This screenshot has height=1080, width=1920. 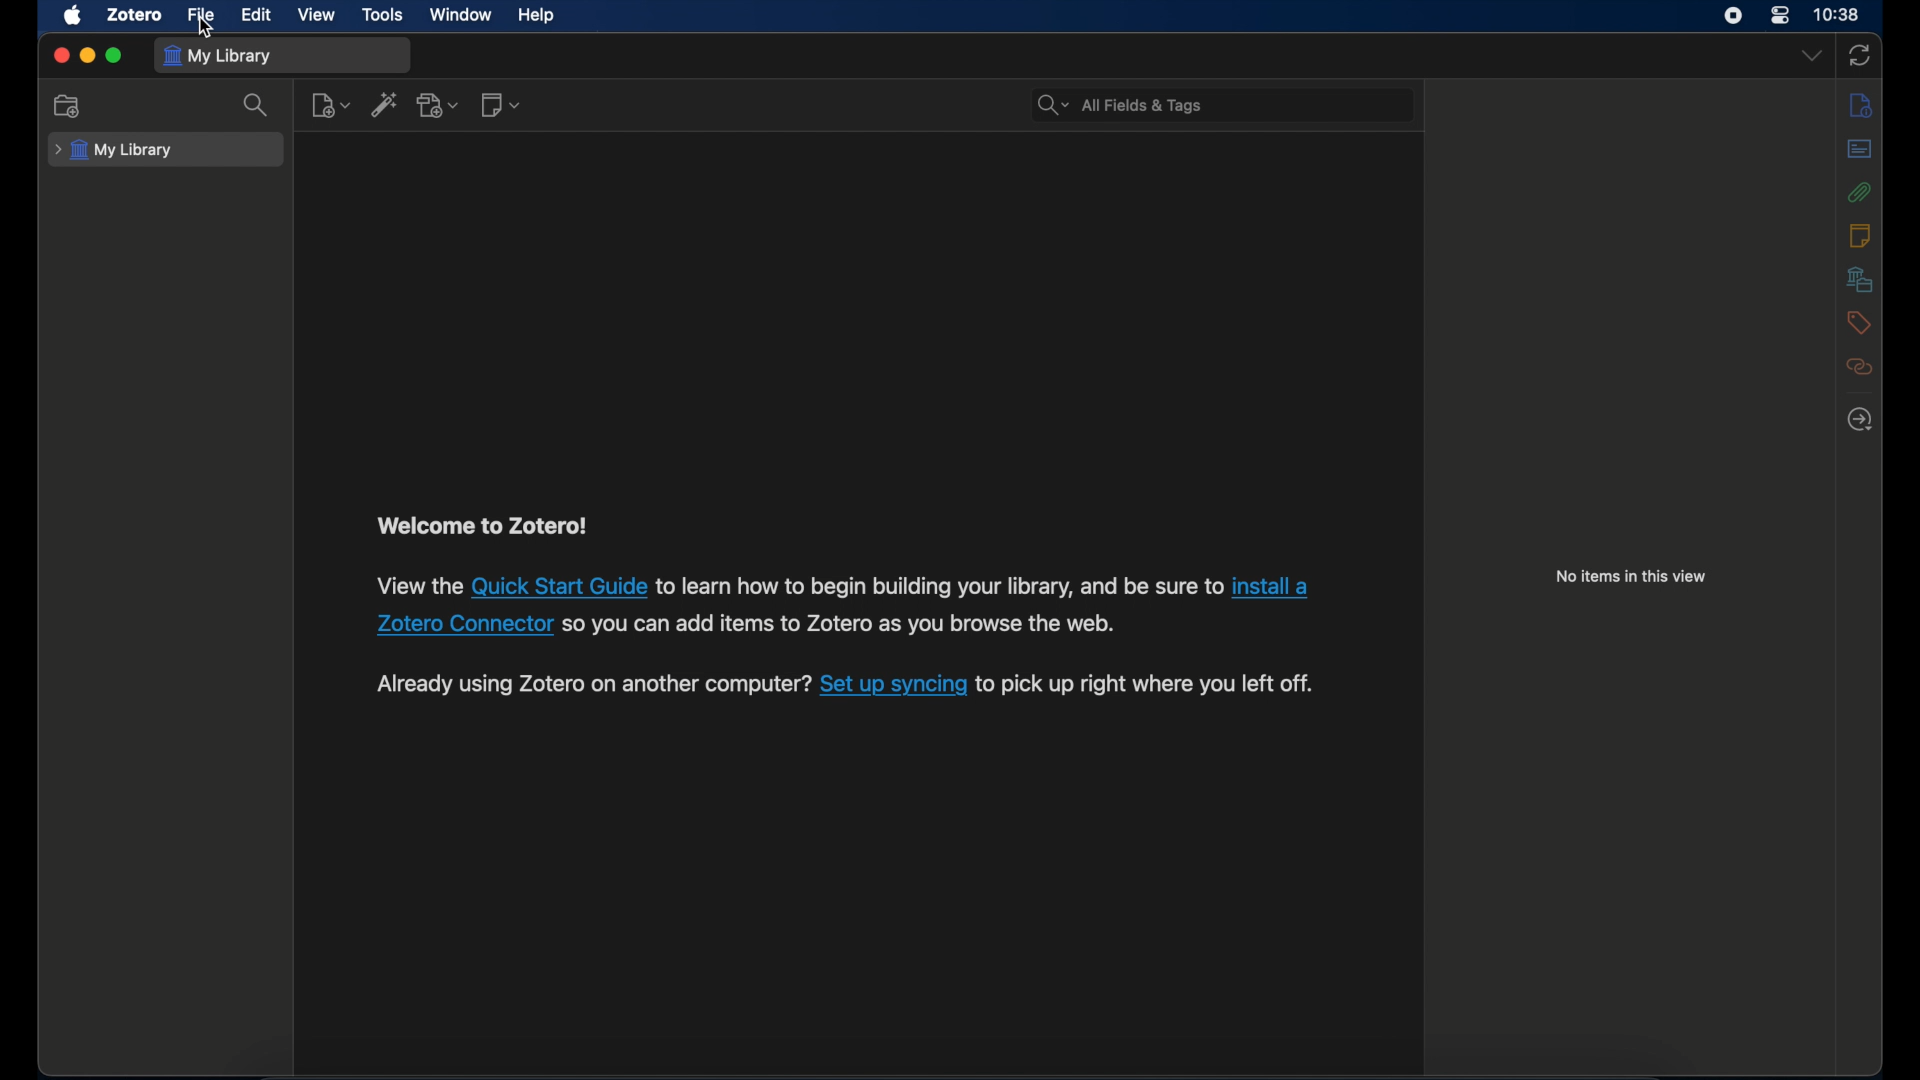 I want to click on close, so click(x=60, y=55).